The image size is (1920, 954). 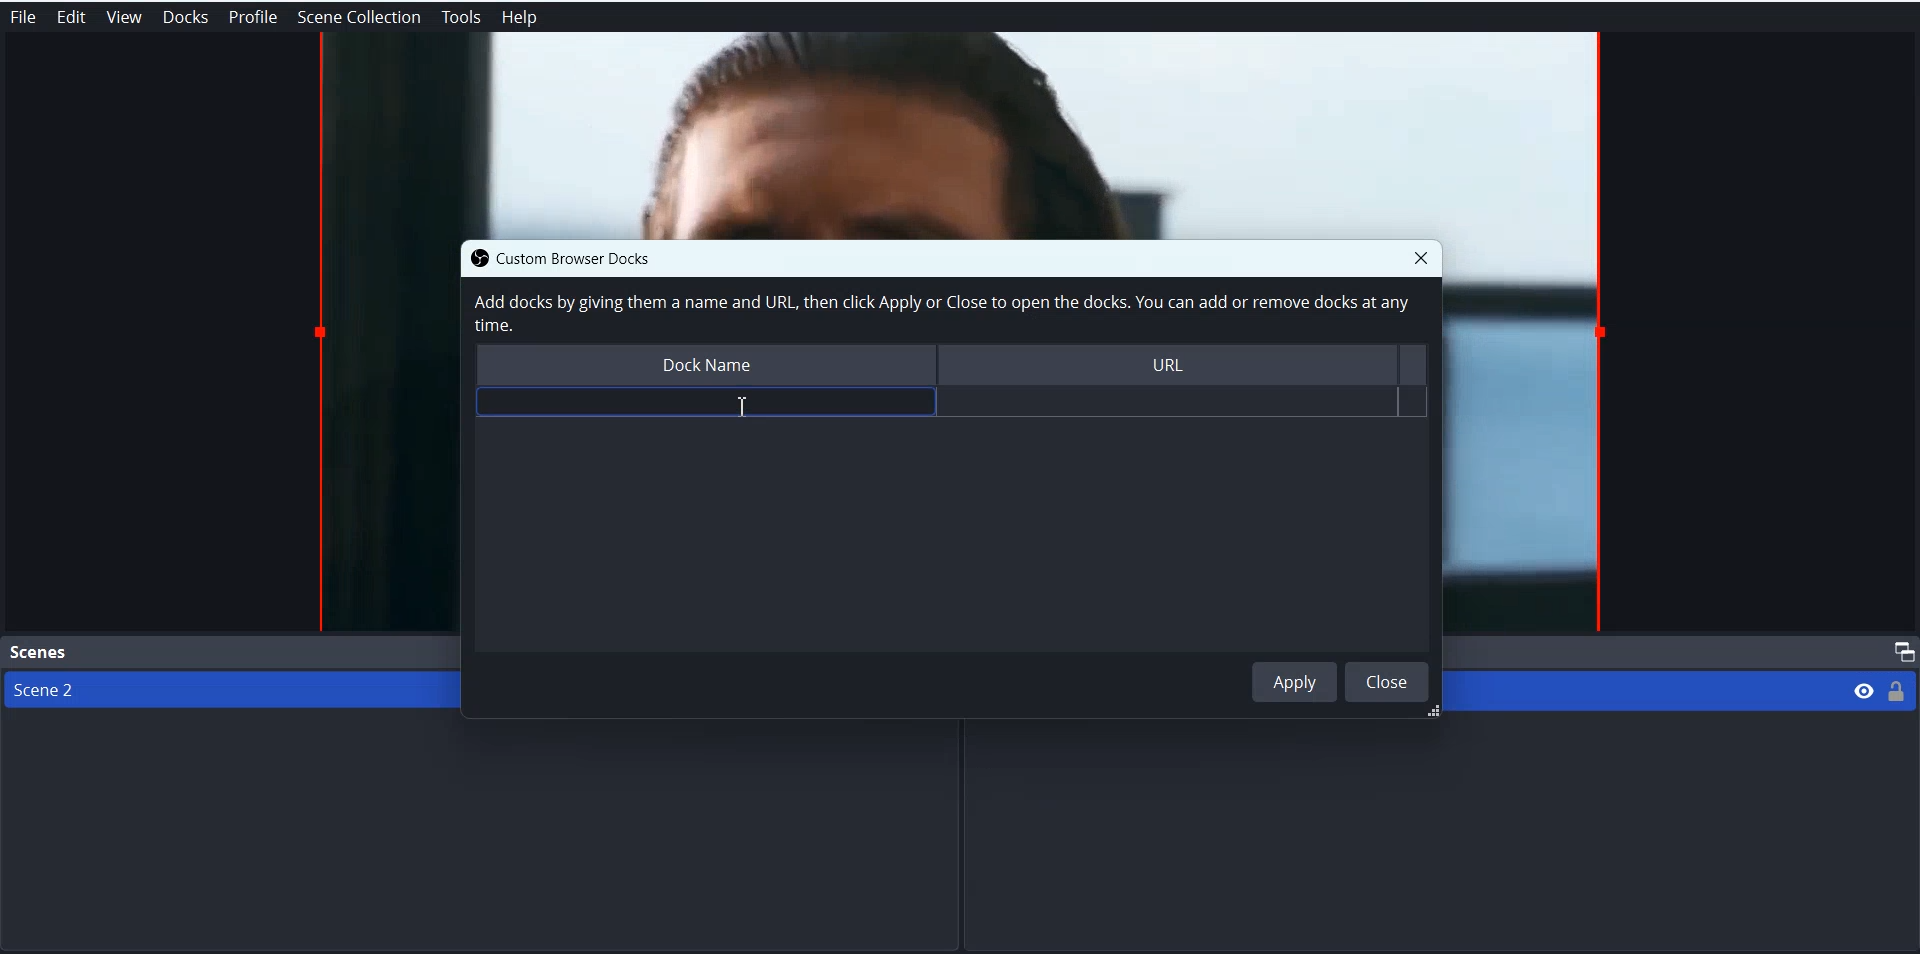 I want to click on URL, so click(x=1178, y=367).